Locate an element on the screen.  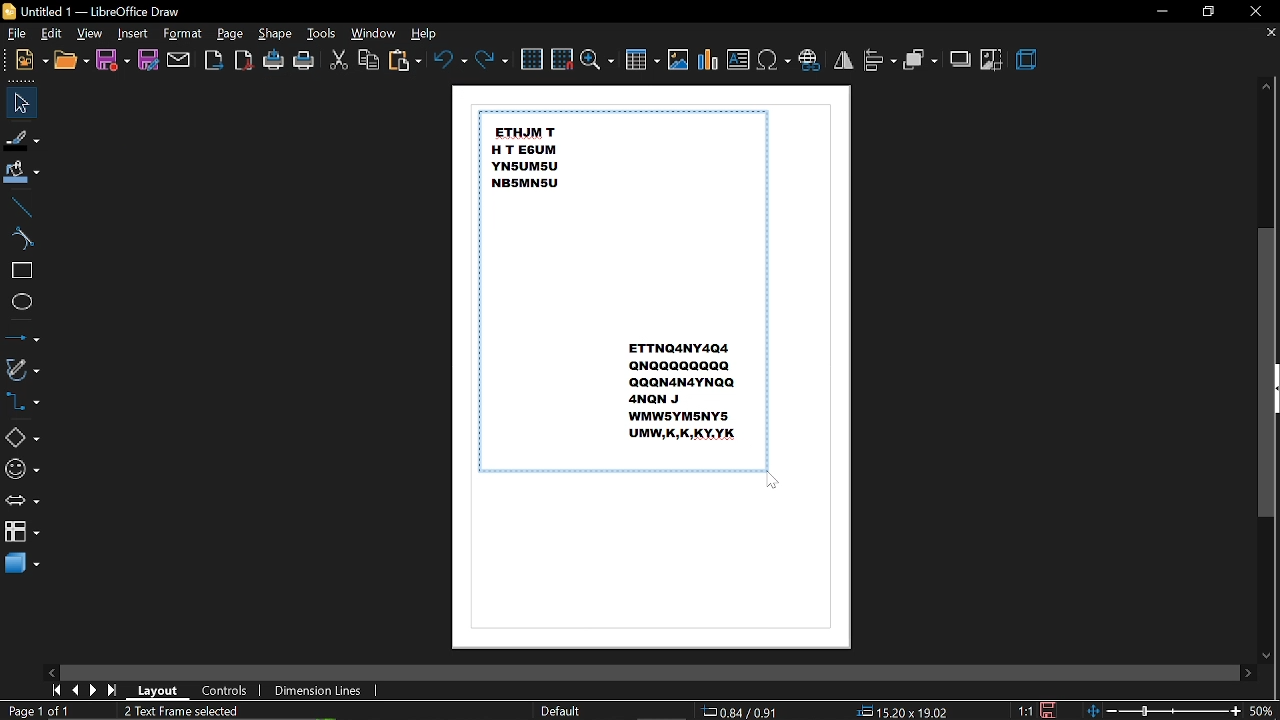
insert symbol is located at coordinates (773, 60).